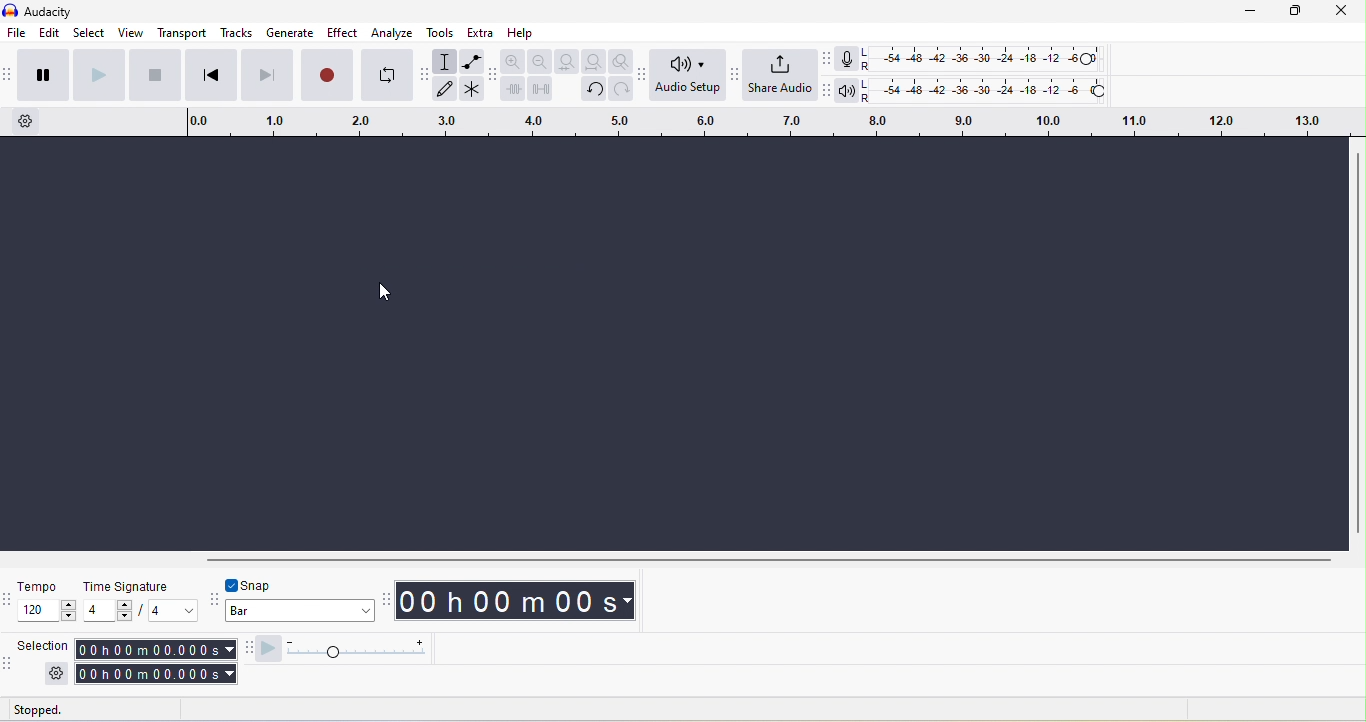 The image size is (1366, 722). I want to click on audio setup, so click(688, 74).